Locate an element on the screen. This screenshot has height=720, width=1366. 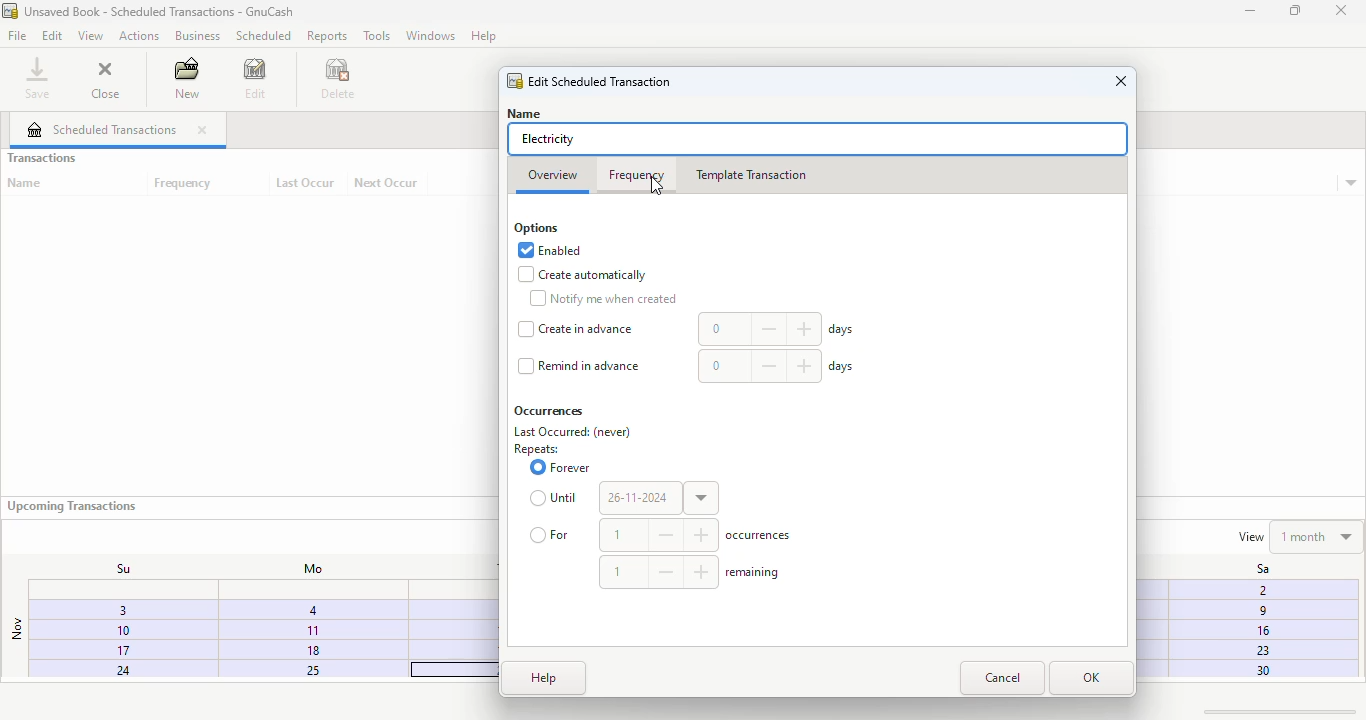
frequency is located at coordinates (184, 184).